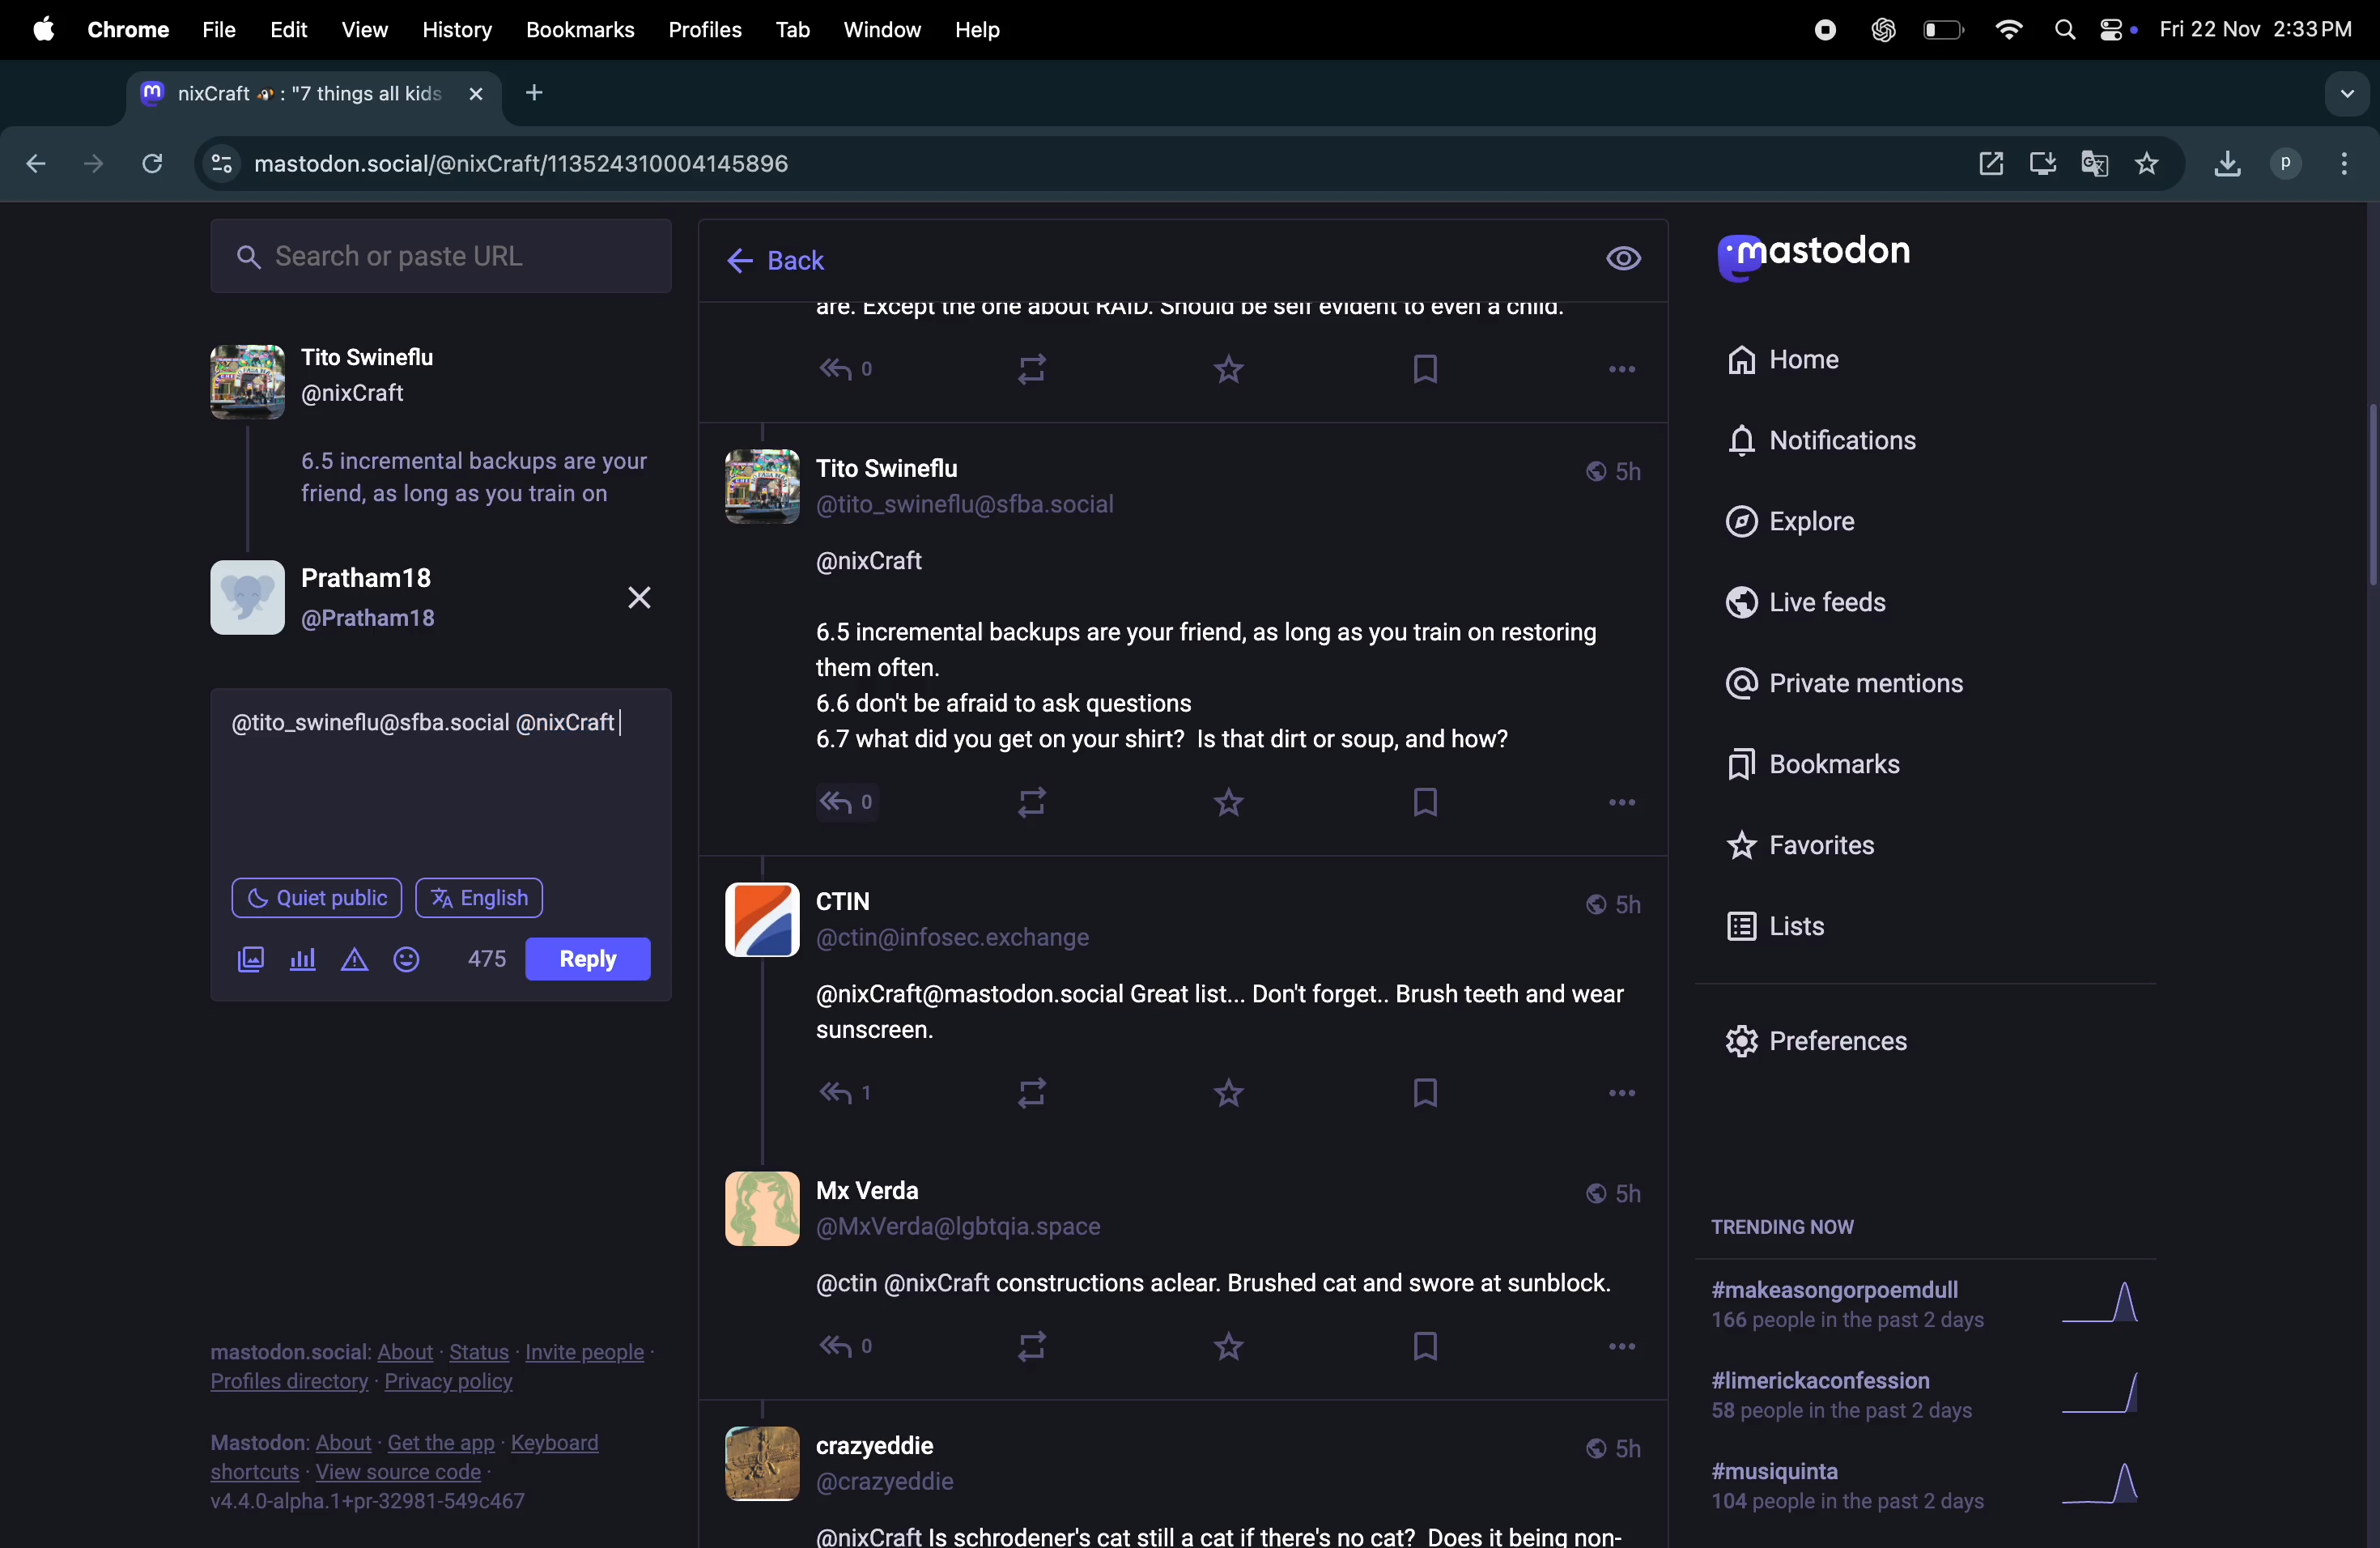  I want to click on Favourite, so click(1235, 371).